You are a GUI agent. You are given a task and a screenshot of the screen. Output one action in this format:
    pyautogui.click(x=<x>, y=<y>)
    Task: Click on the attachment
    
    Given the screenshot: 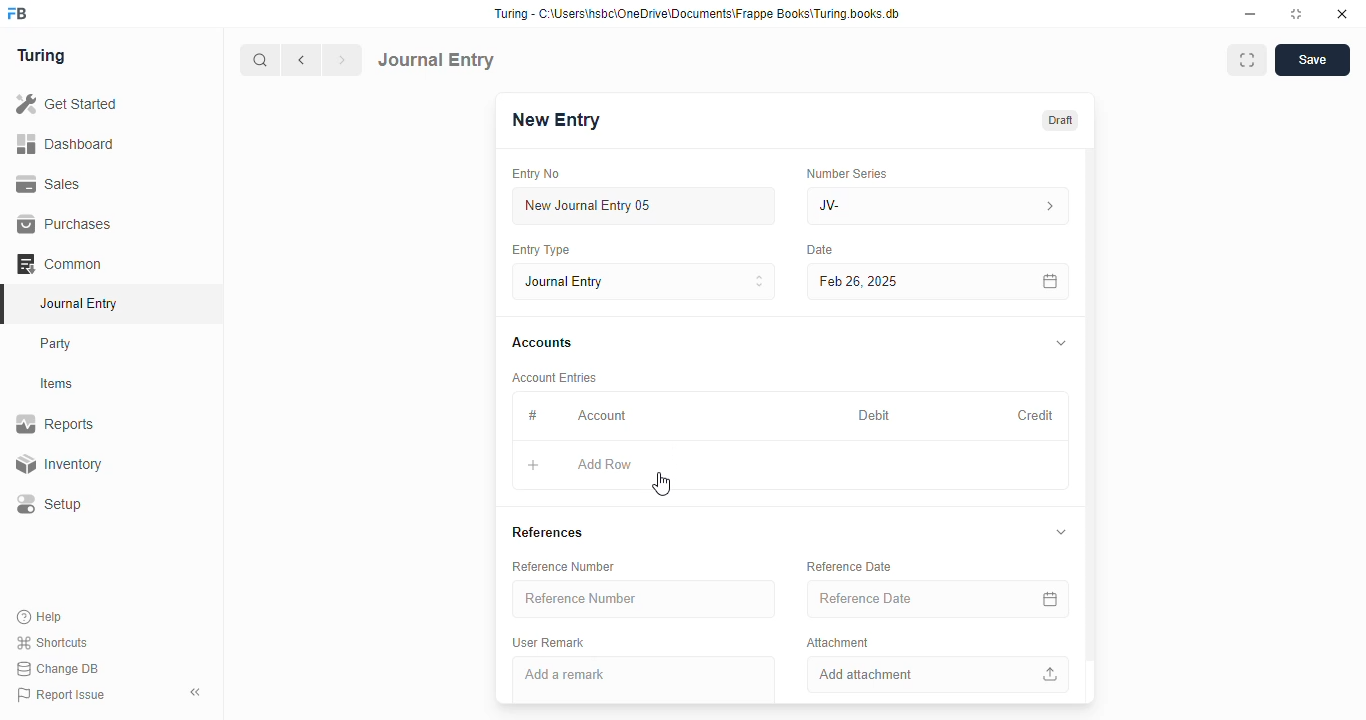 What is the action you would take?
    pyautogui.click(x=838, y=642)
    